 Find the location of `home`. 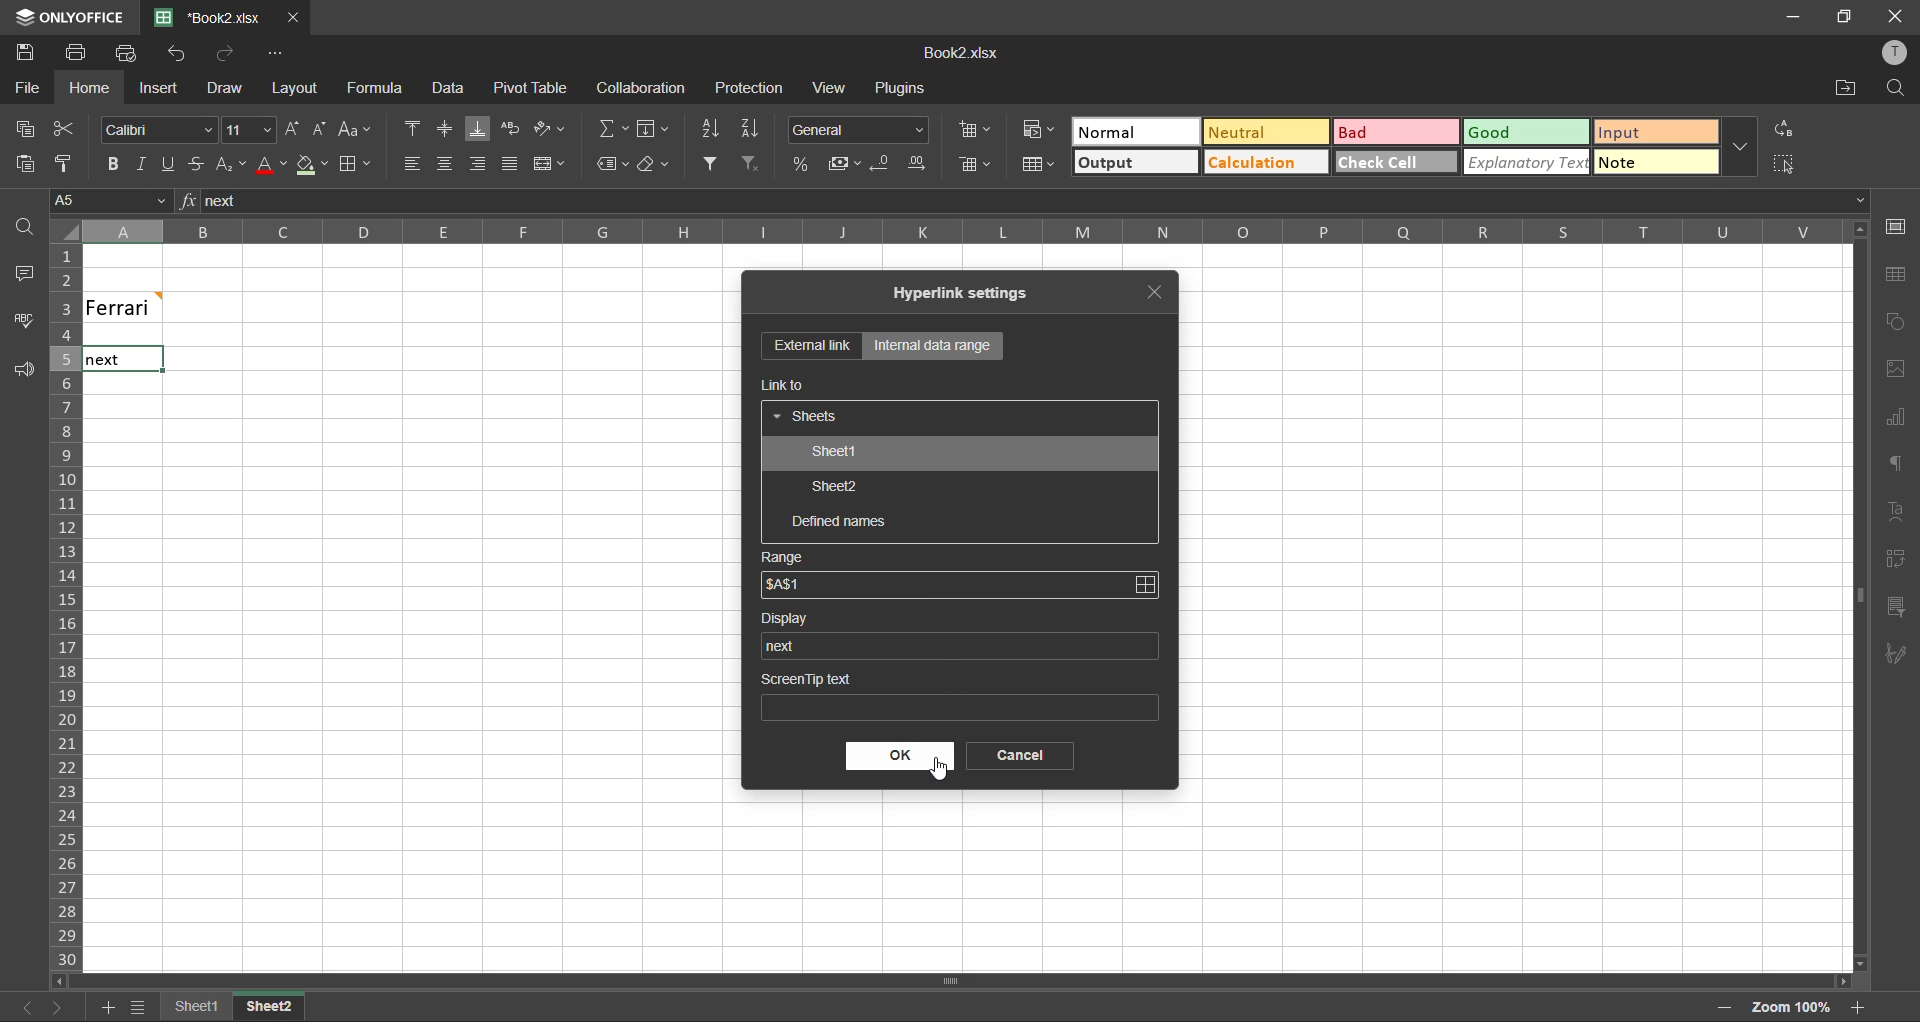

home is located at coordinates (84, 88).